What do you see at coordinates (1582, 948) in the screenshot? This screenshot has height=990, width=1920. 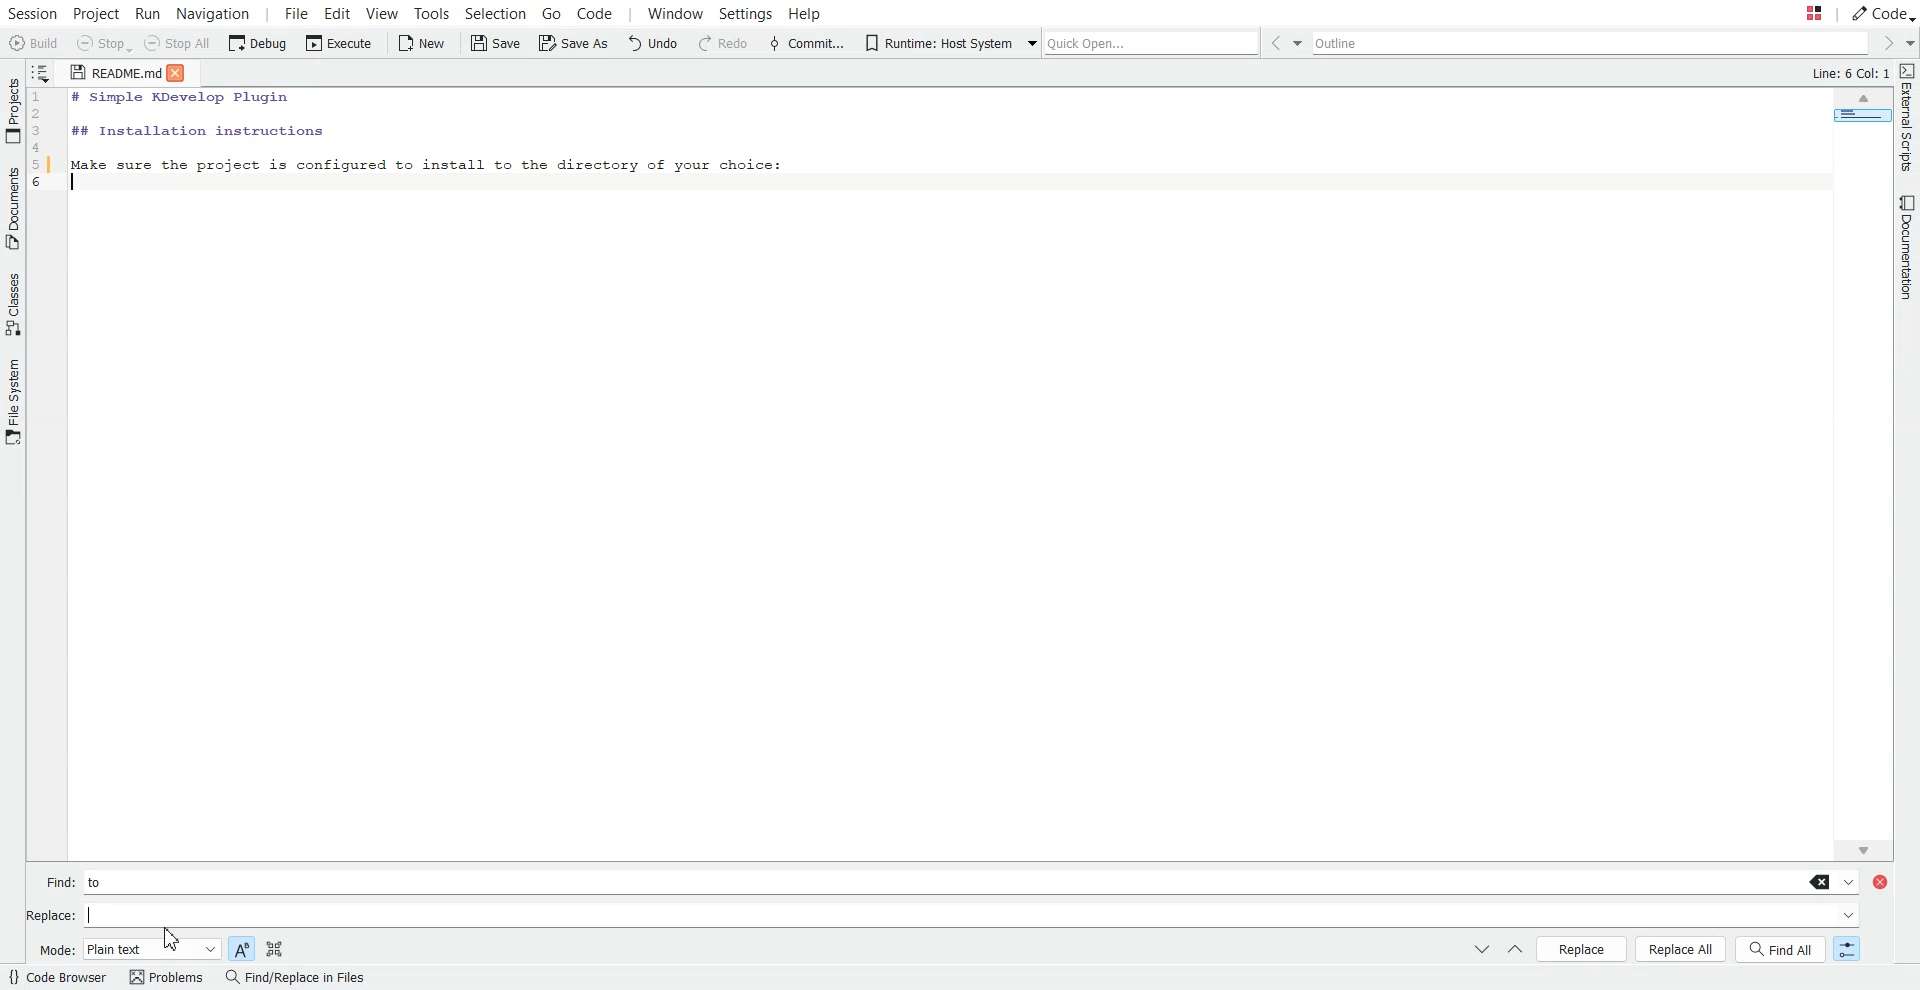 I see `Replace` at bounding box center [1582, 948].